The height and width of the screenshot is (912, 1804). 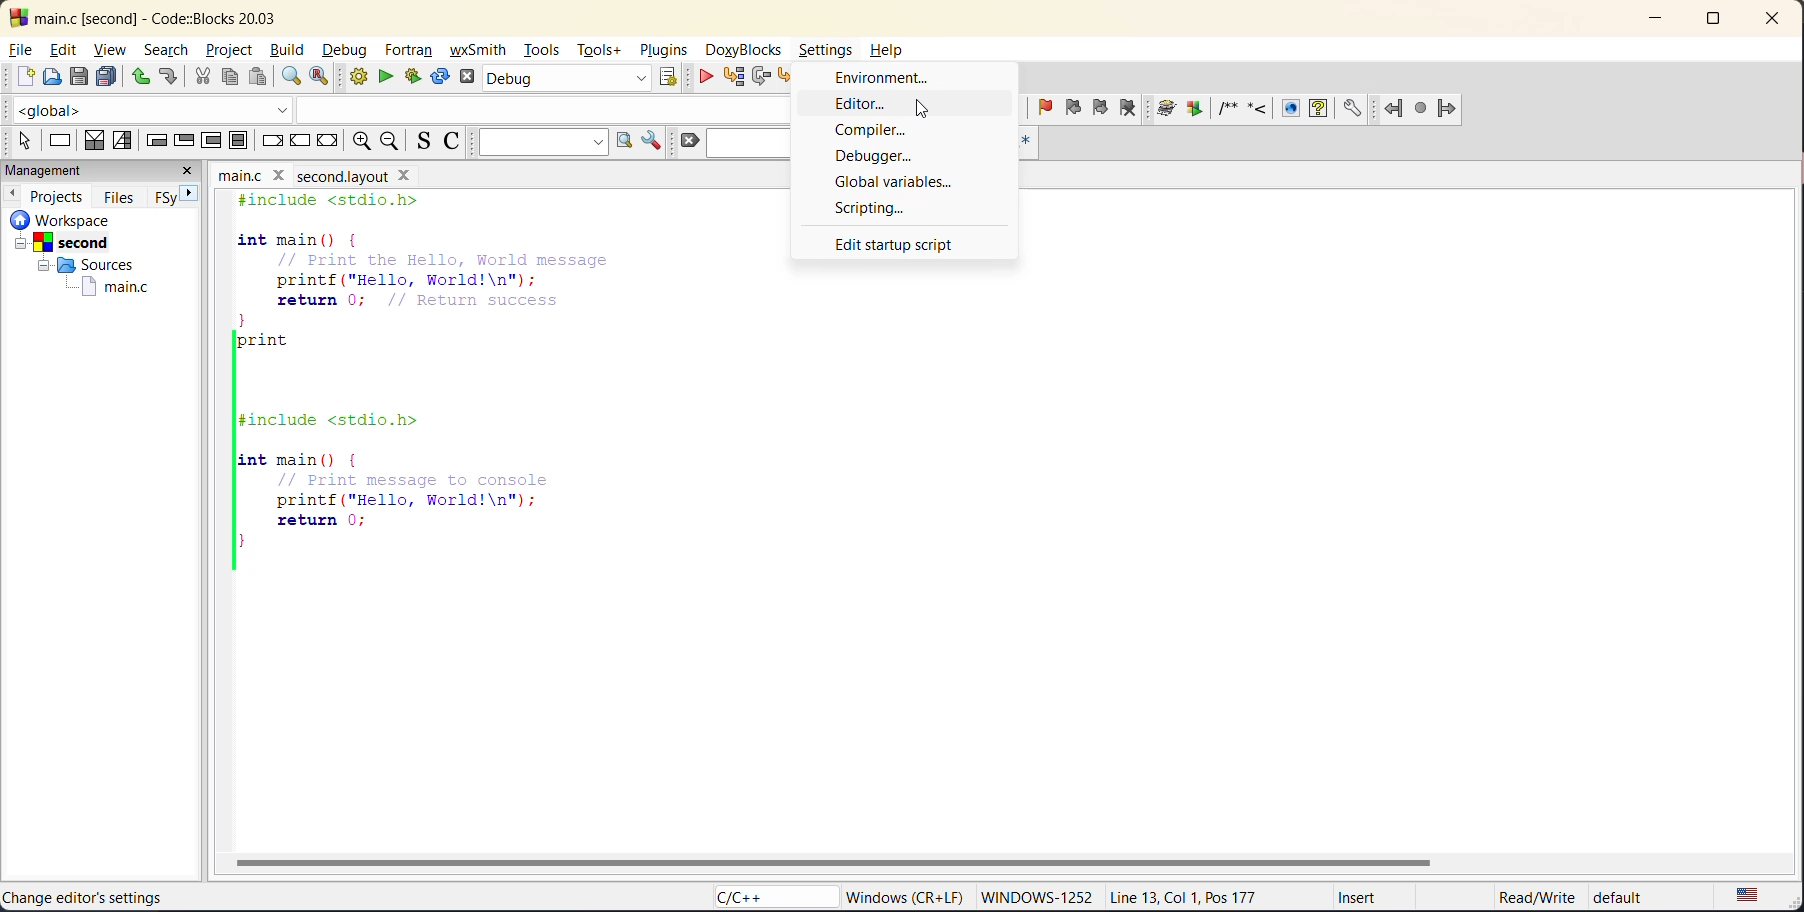 What do you see at coordinates (893, 179) in the screenshot?
I see `global variables` at bounding box center [893, 179].